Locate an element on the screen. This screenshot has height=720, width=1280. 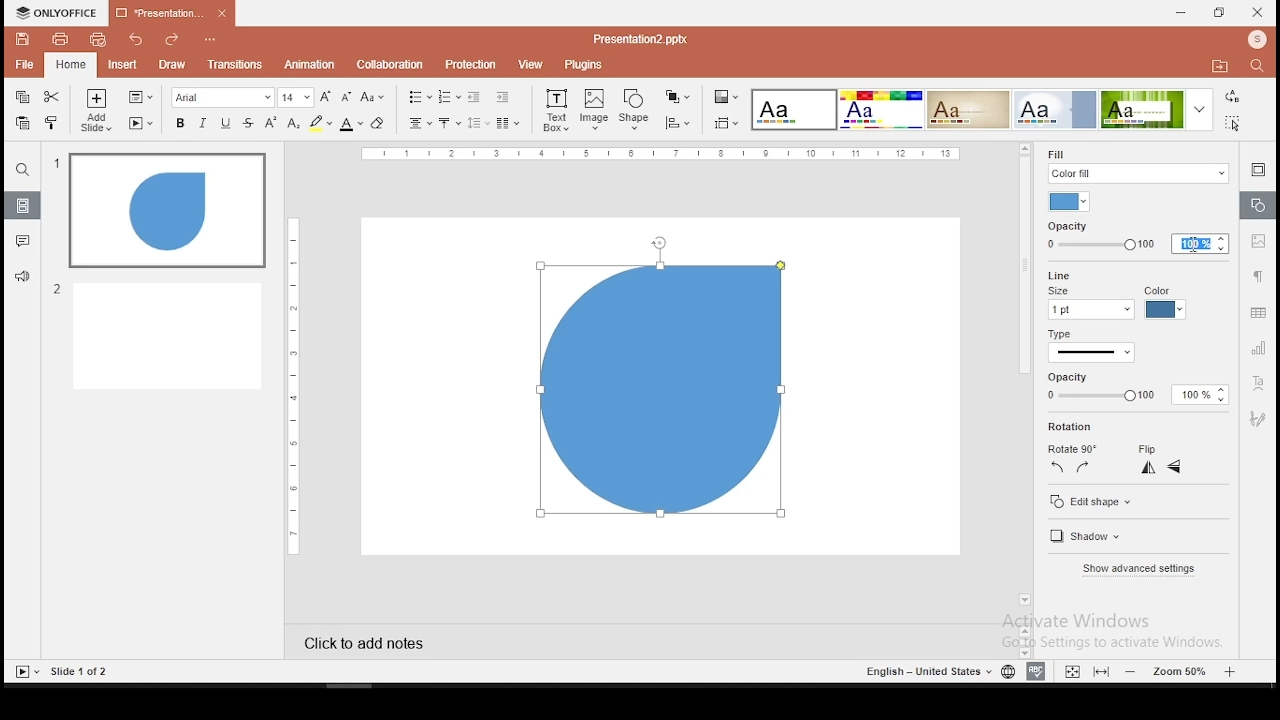
align objects is located at coordinates (677, 123).